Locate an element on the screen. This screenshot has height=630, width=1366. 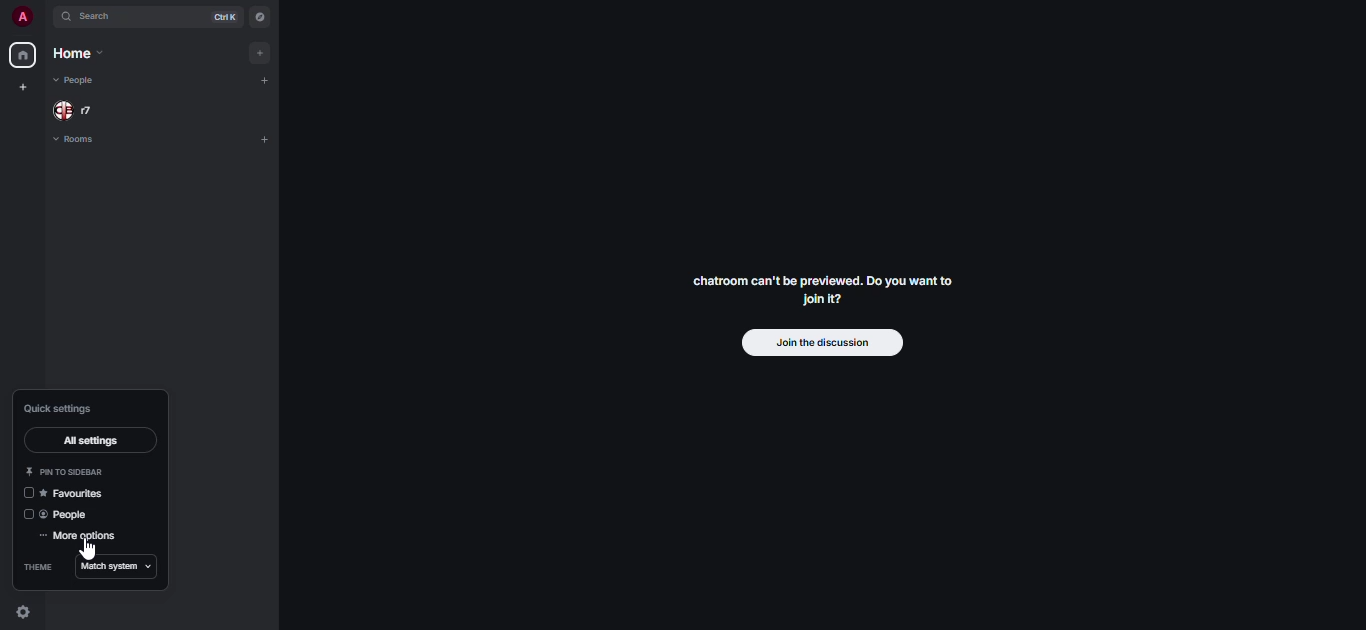
quick settings is located at coordinates (63, 408).